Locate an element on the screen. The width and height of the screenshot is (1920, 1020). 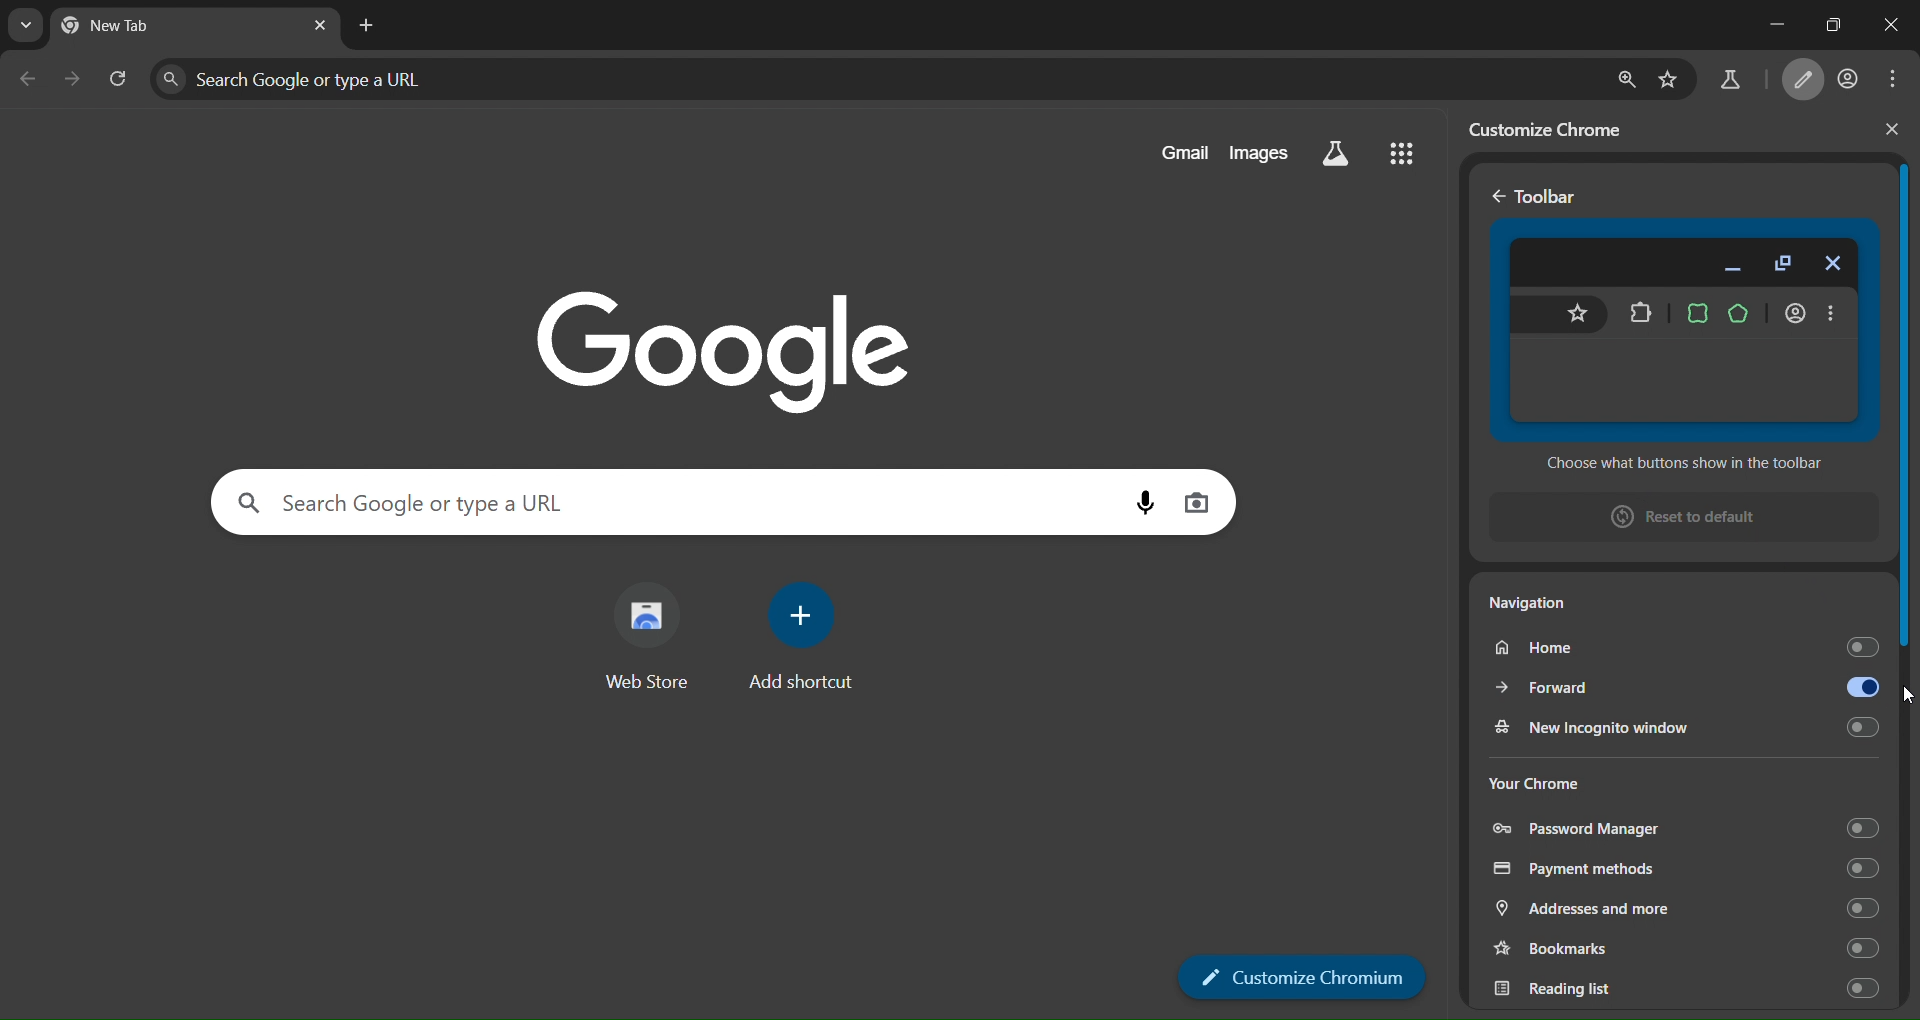
search tabs is located at coordinates (22, 26).